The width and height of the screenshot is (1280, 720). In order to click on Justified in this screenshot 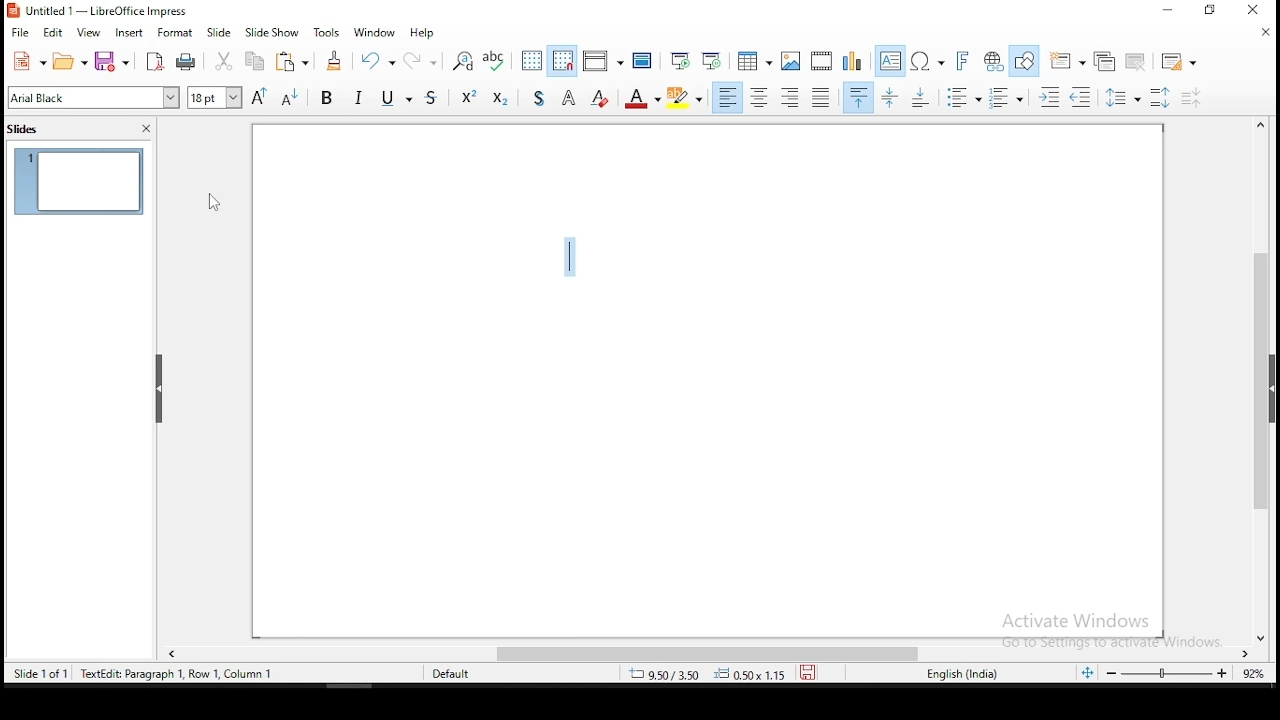, I will do `click(822, 96)`.